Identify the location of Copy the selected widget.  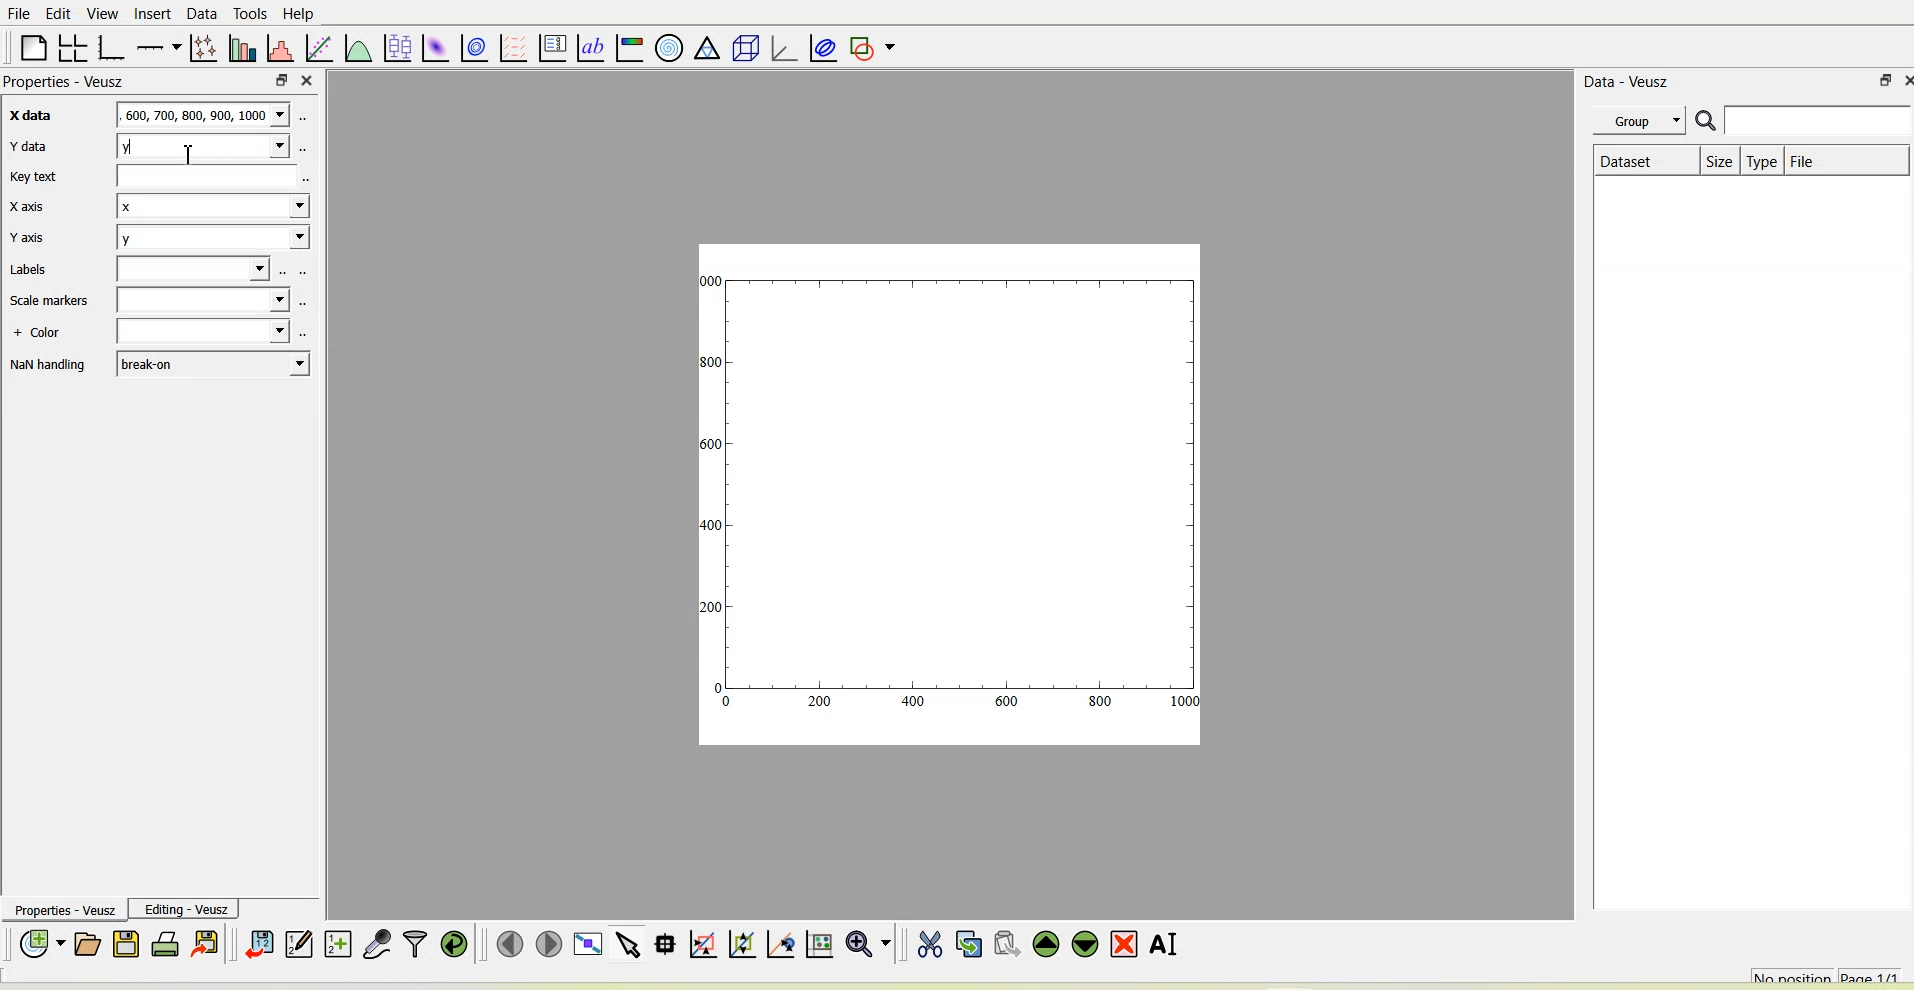
(969, 944).